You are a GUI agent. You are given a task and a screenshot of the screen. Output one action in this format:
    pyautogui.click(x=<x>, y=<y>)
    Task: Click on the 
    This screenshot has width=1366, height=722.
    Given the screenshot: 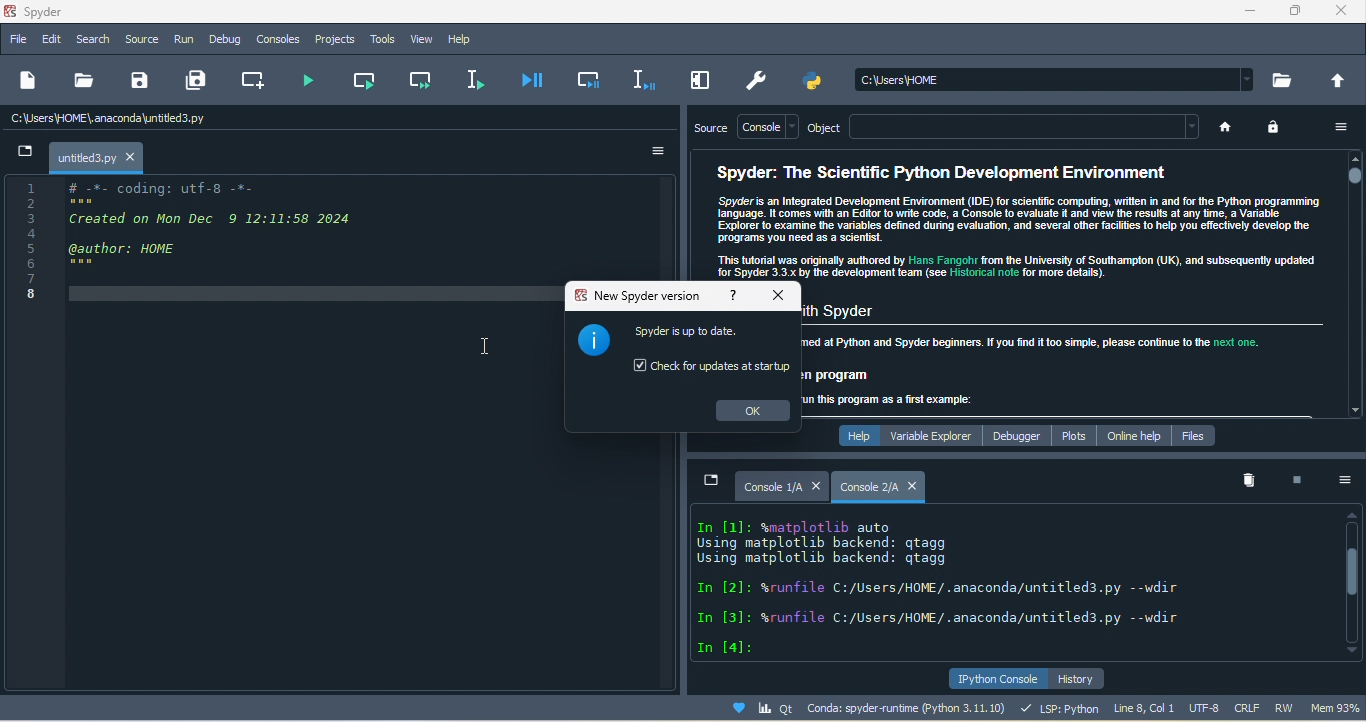 What is the action you would take?
    pyautogui.click(x=34, y=246)
    